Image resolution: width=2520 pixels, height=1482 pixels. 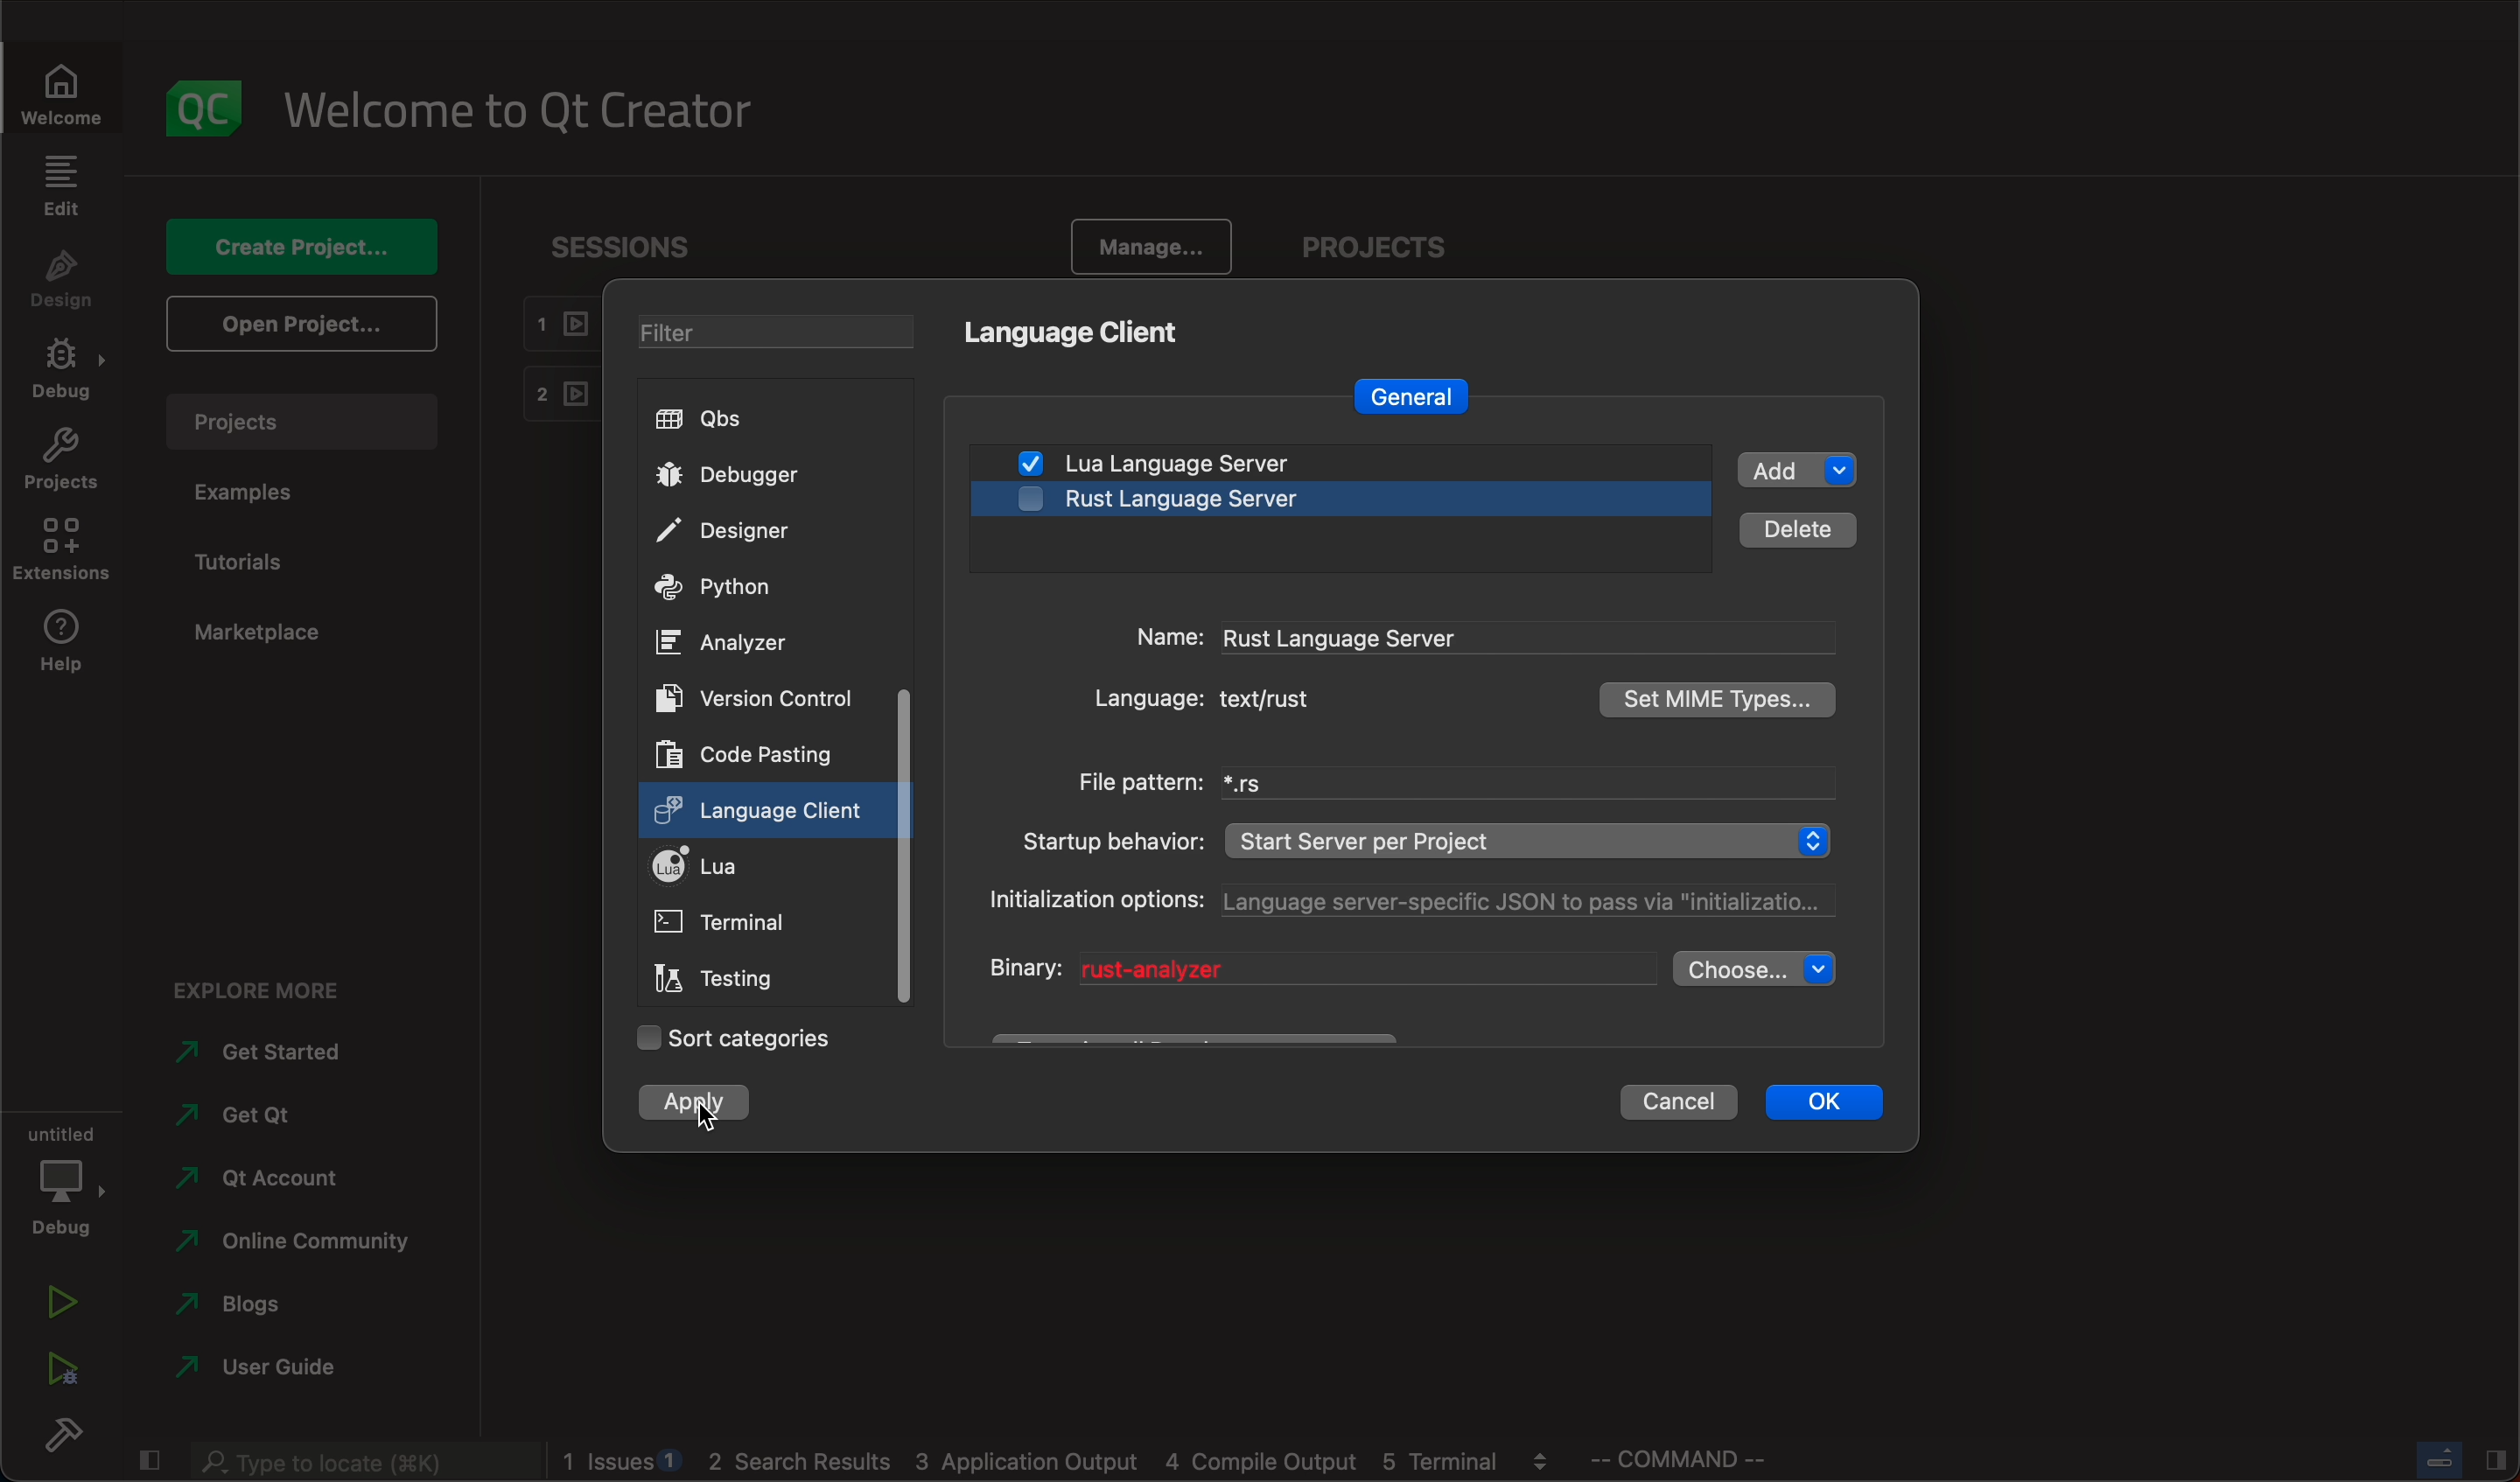 What do you see at coordinates (1311, 969) in the screenshot?
I see `binary` at bounding box center [1311, 969].